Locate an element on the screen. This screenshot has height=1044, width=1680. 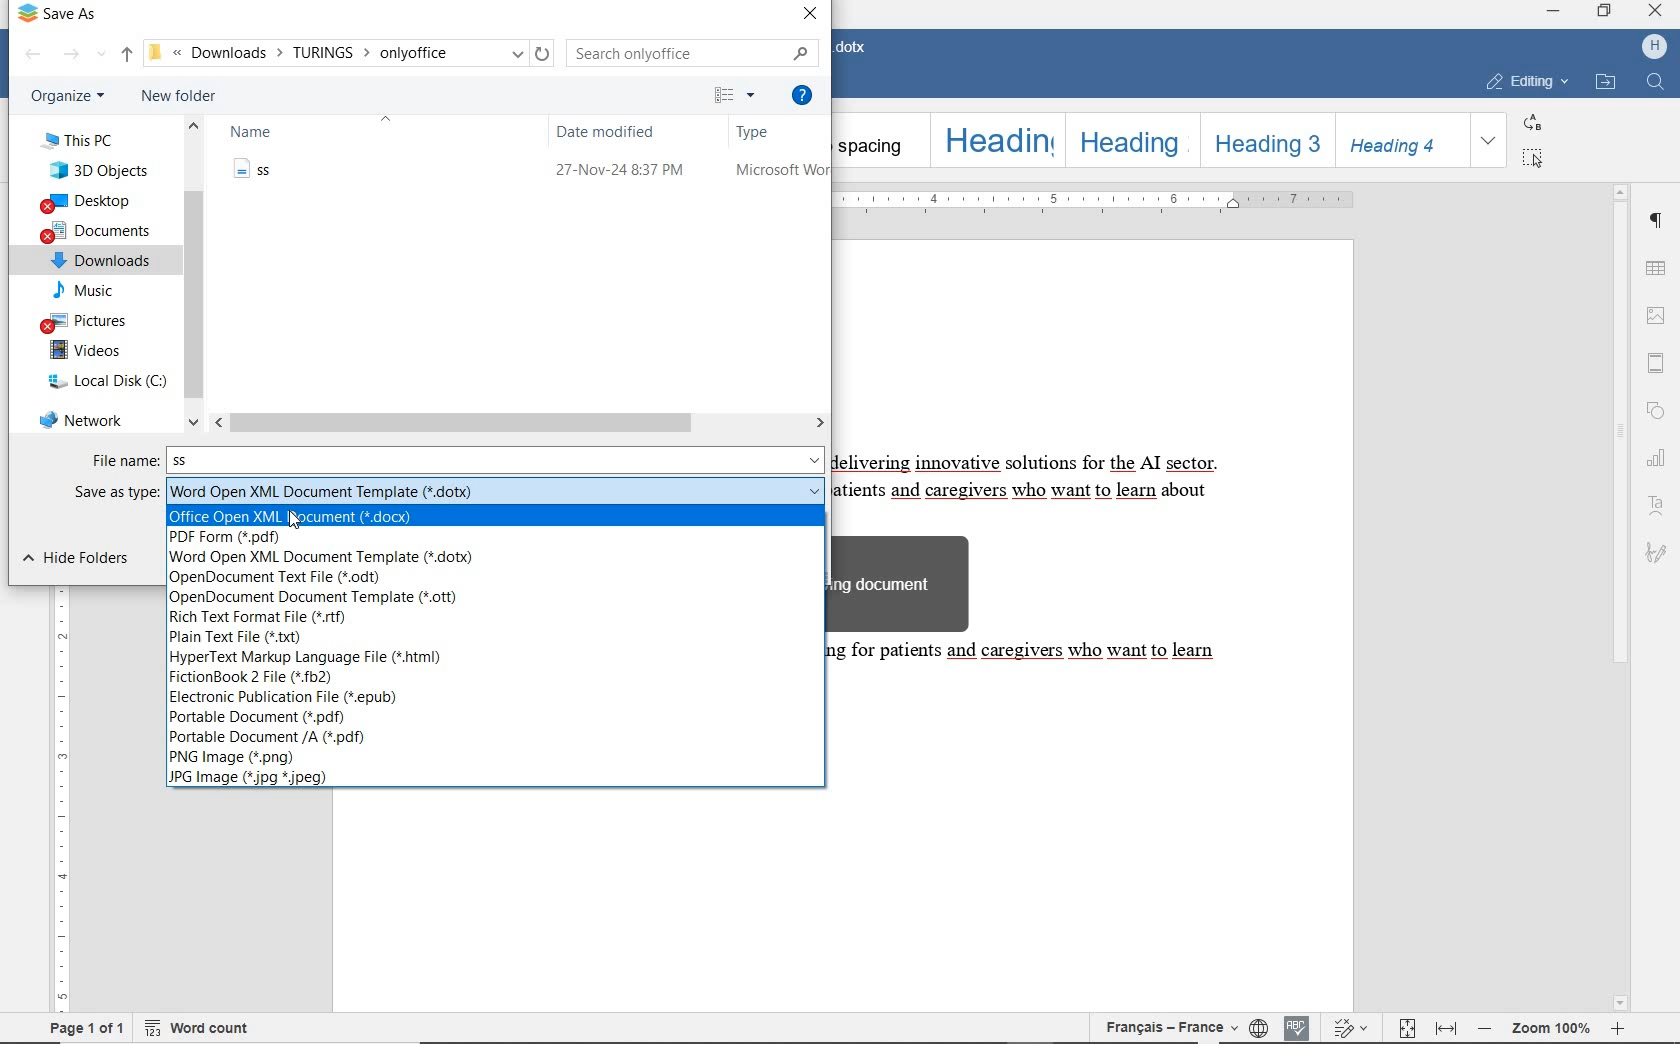
VIDEOS is located at coordinates (87, 350).